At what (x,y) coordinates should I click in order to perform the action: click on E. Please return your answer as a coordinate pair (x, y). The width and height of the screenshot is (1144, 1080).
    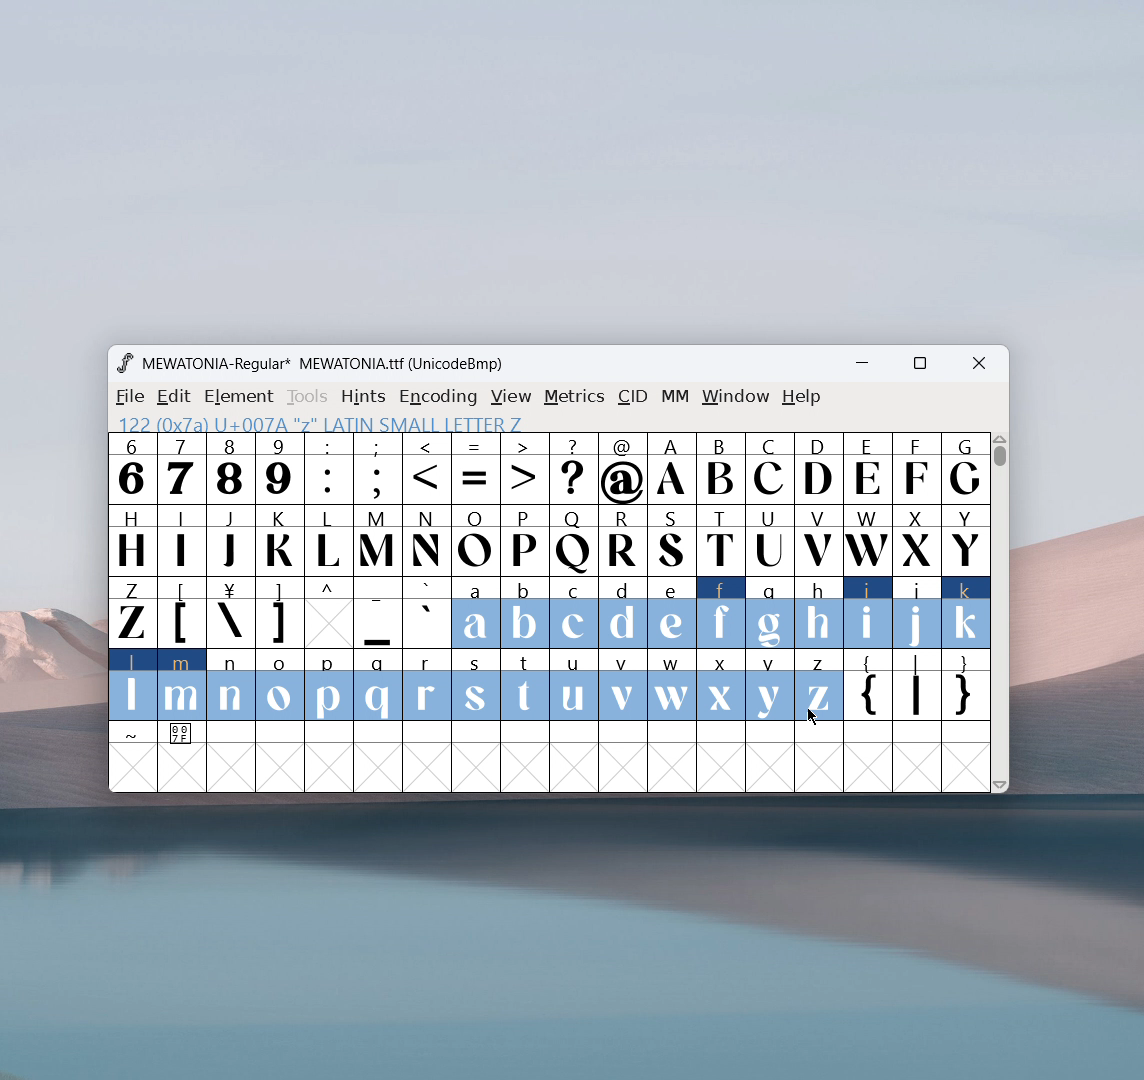
    Looking at the image, I should click on (867, 468).